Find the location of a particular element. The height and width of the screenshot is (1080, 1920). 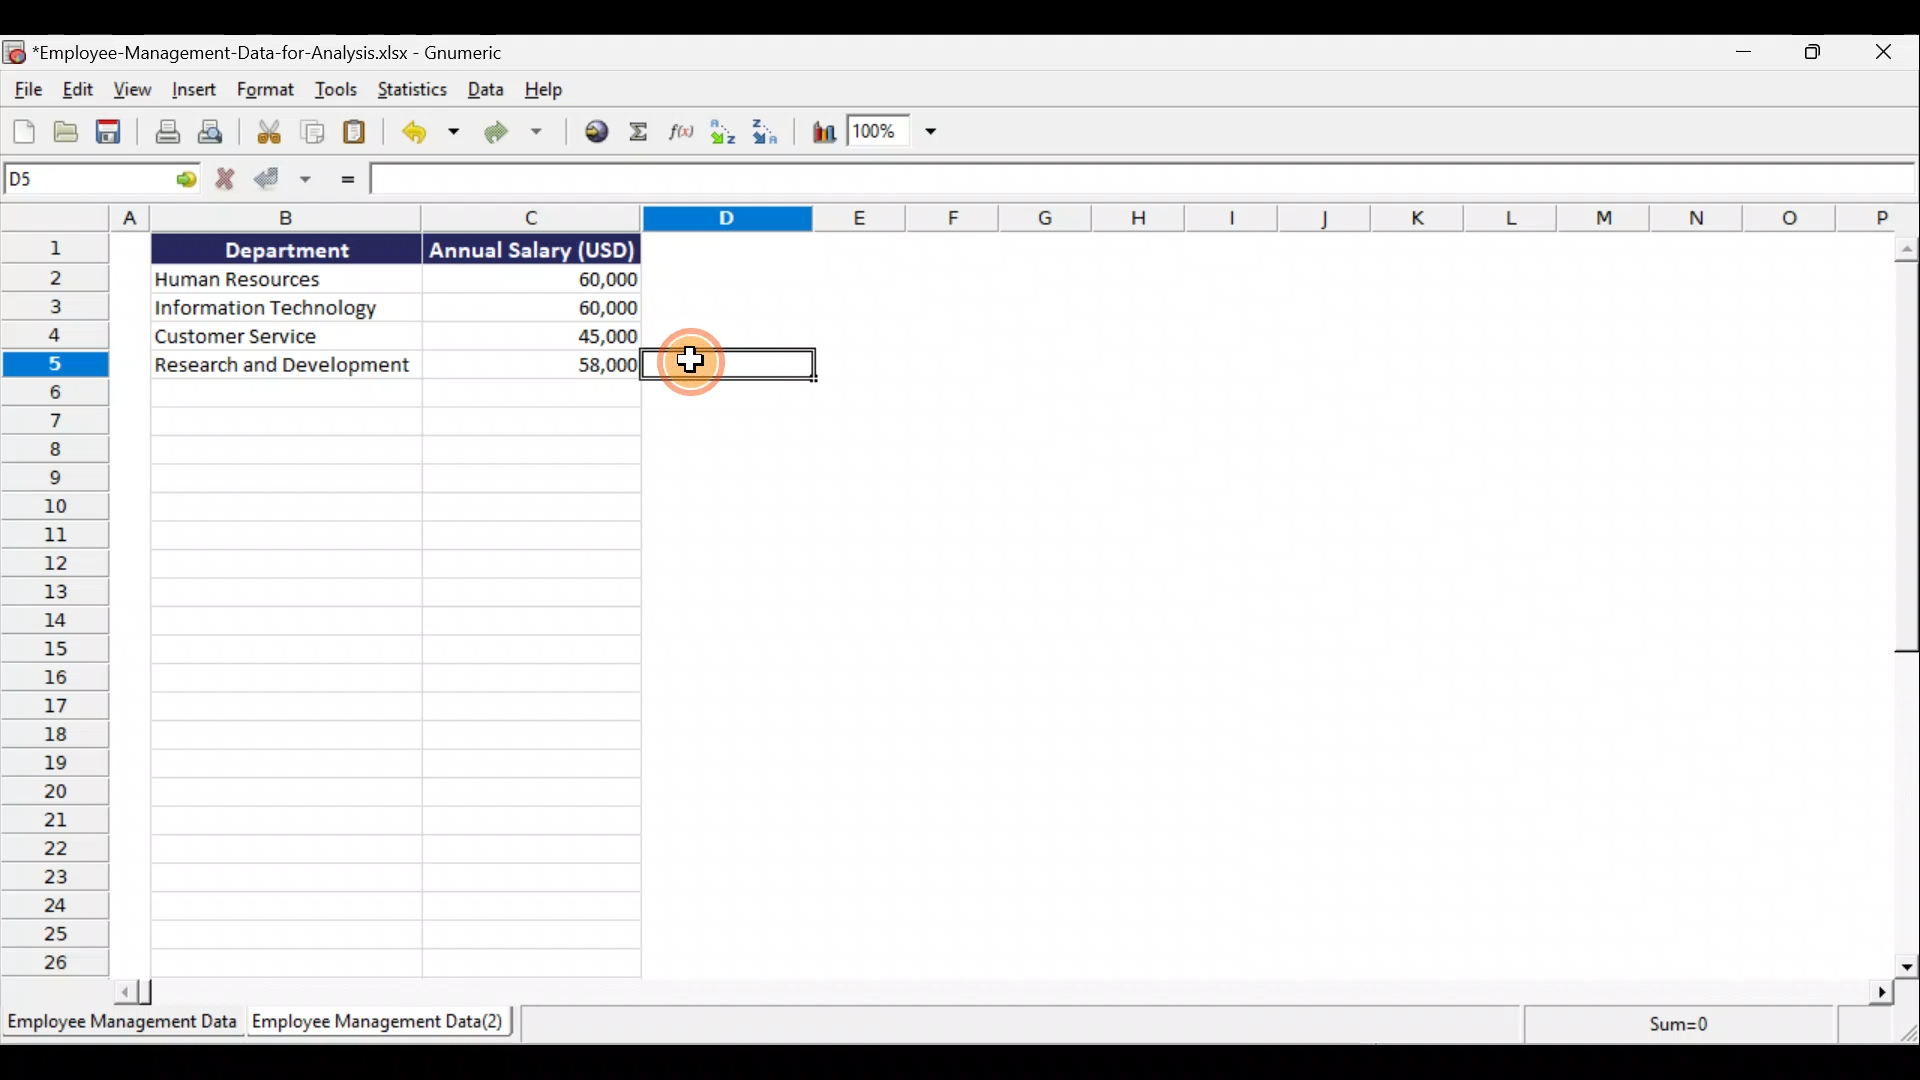

cursor is located at coordinates (692, 360).